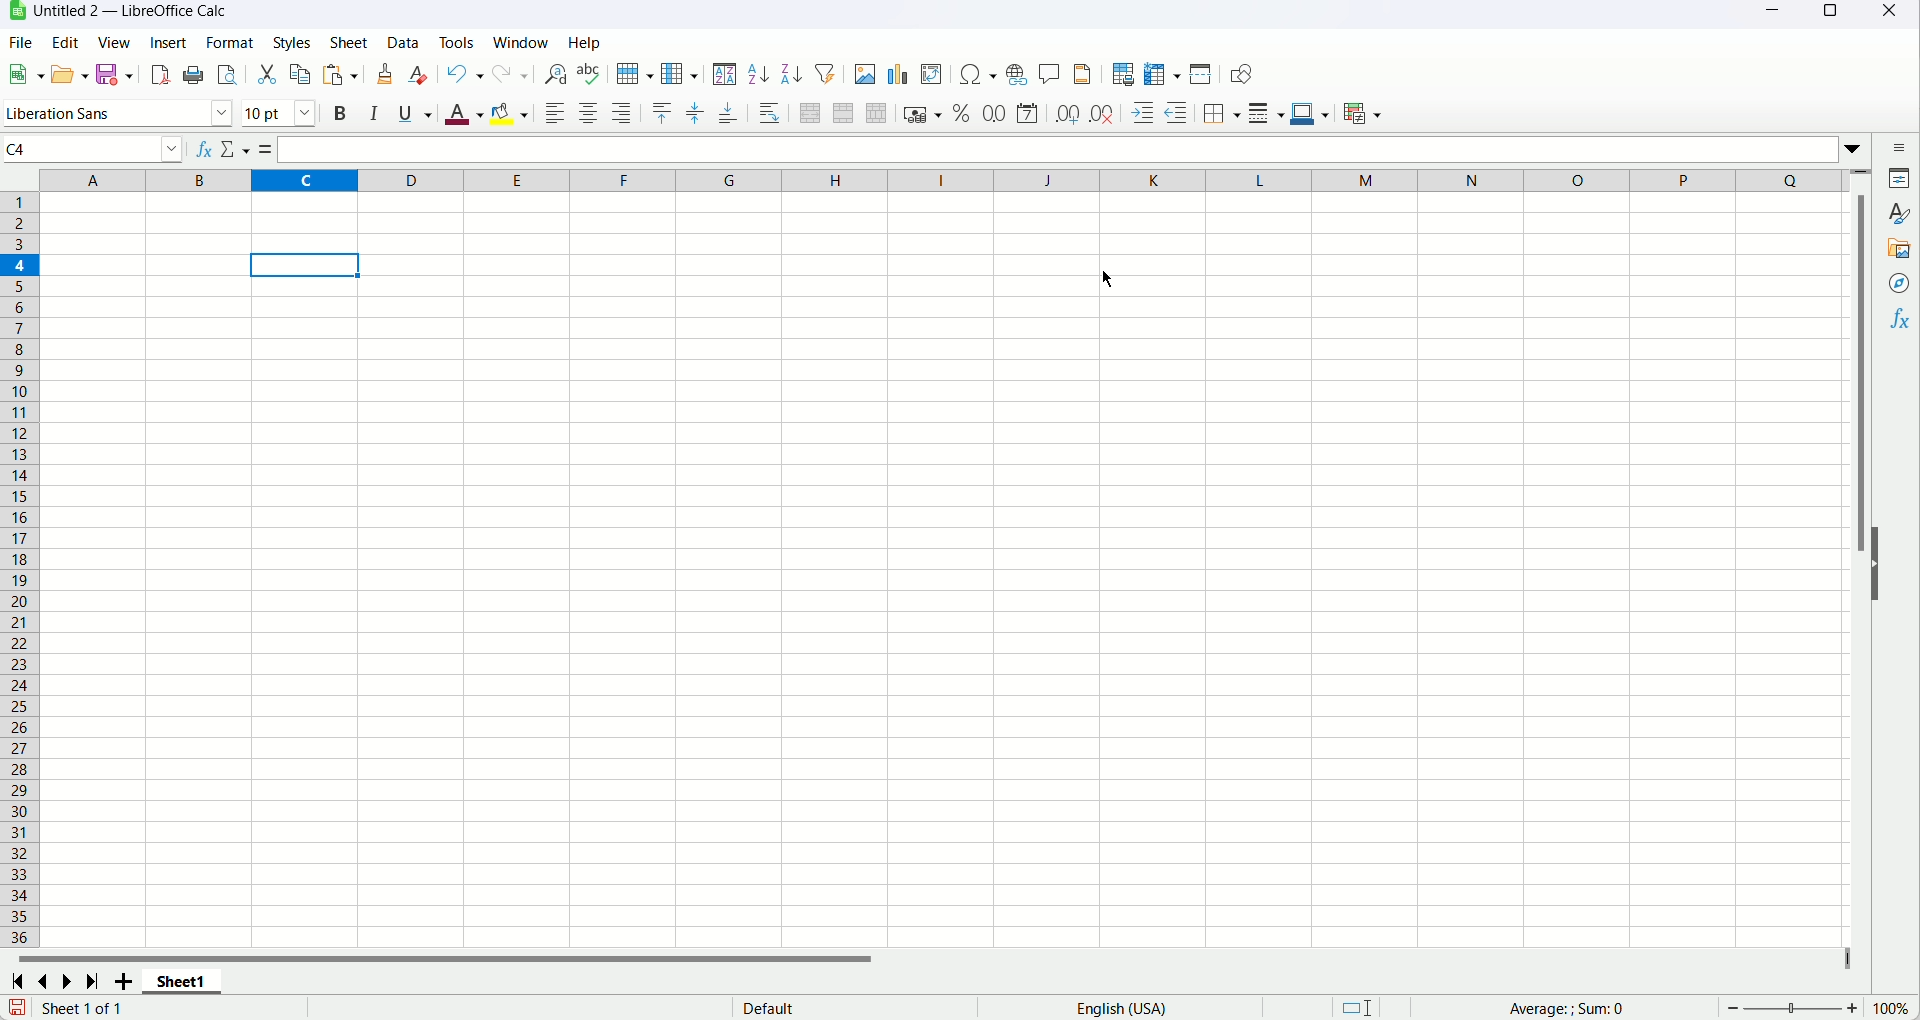 This screenshot has width=1920, height=1020. What do you see at coordinates (46, 981) in the screenshot?
I see `Previous sheet` at bounding box center [46, 981].